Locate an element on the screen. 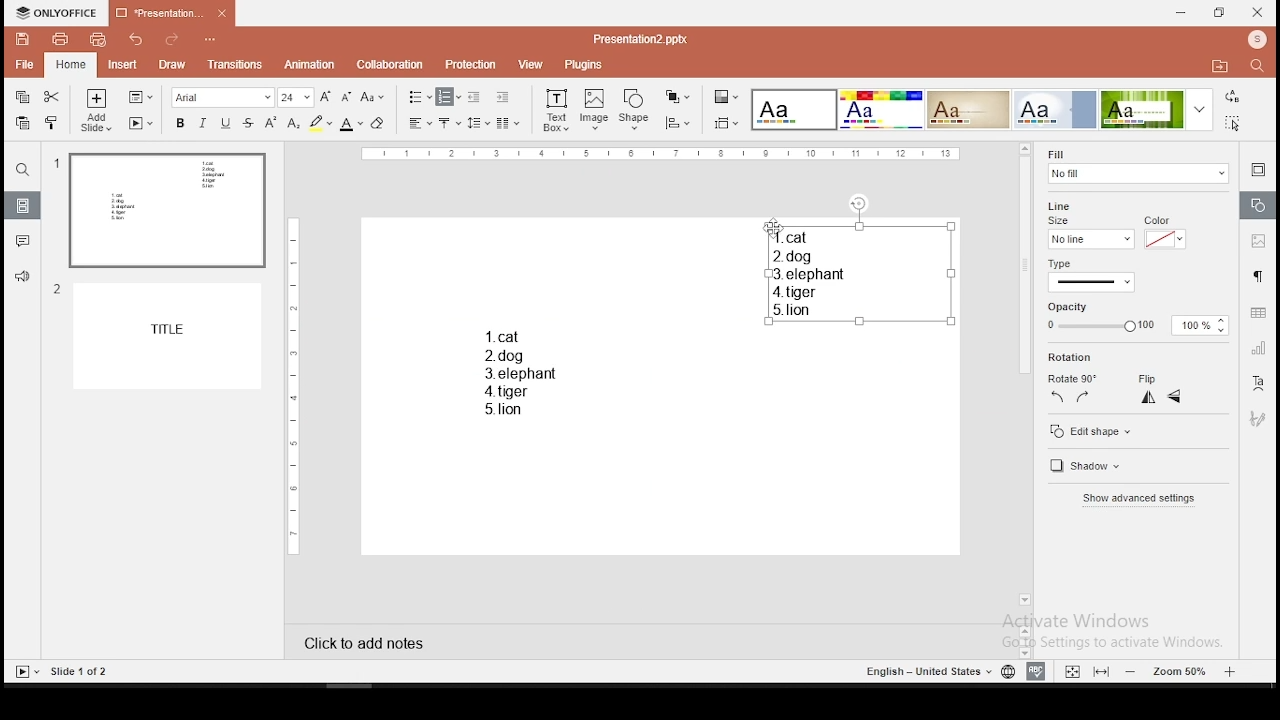 This screenshot has width=1280, height=720. quick print is located at coordinates (97, 39).